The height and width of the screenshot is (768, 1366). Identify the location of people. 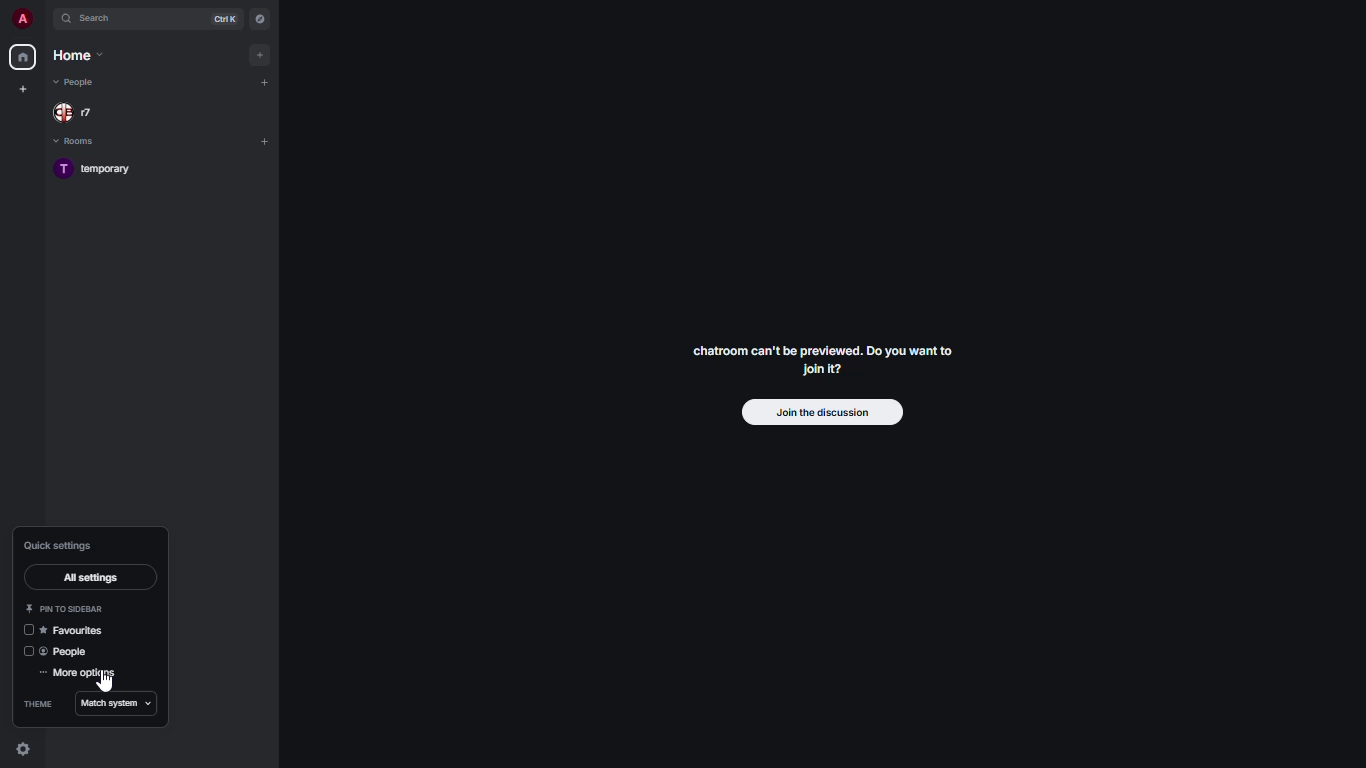
(81, 111).